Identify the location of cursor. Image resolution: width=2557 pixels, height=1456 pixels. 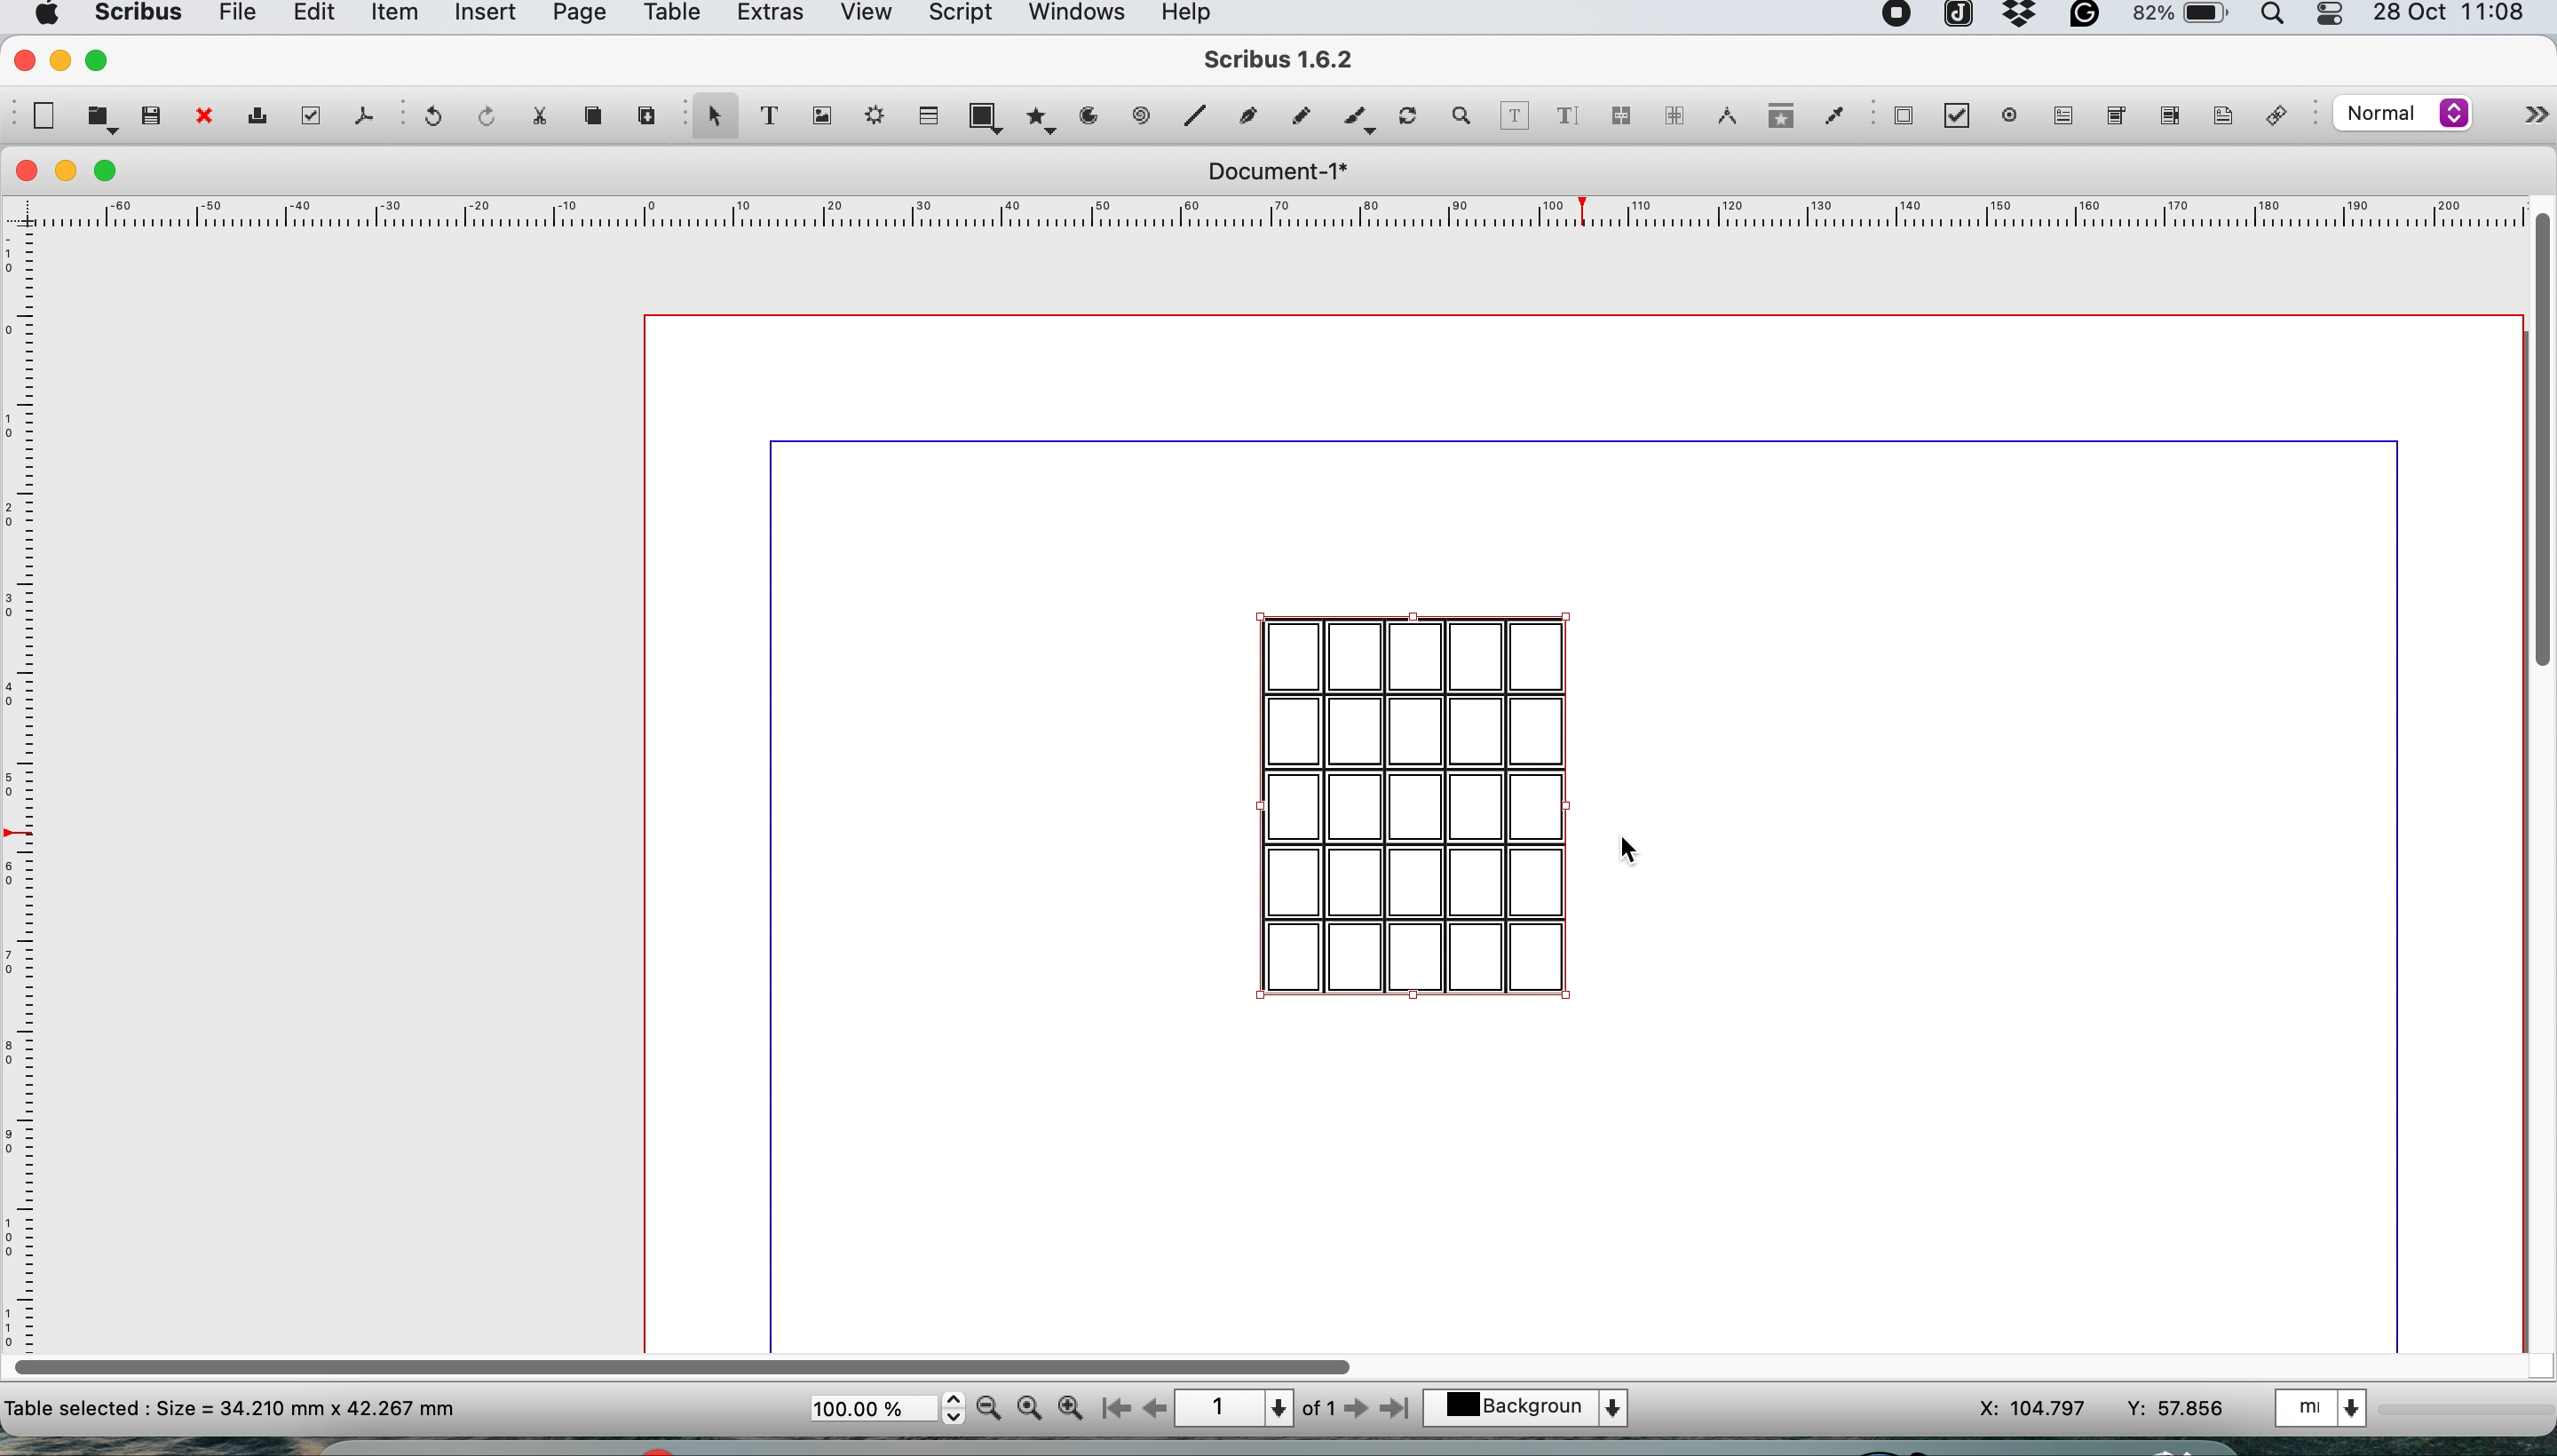
(1631, 854).